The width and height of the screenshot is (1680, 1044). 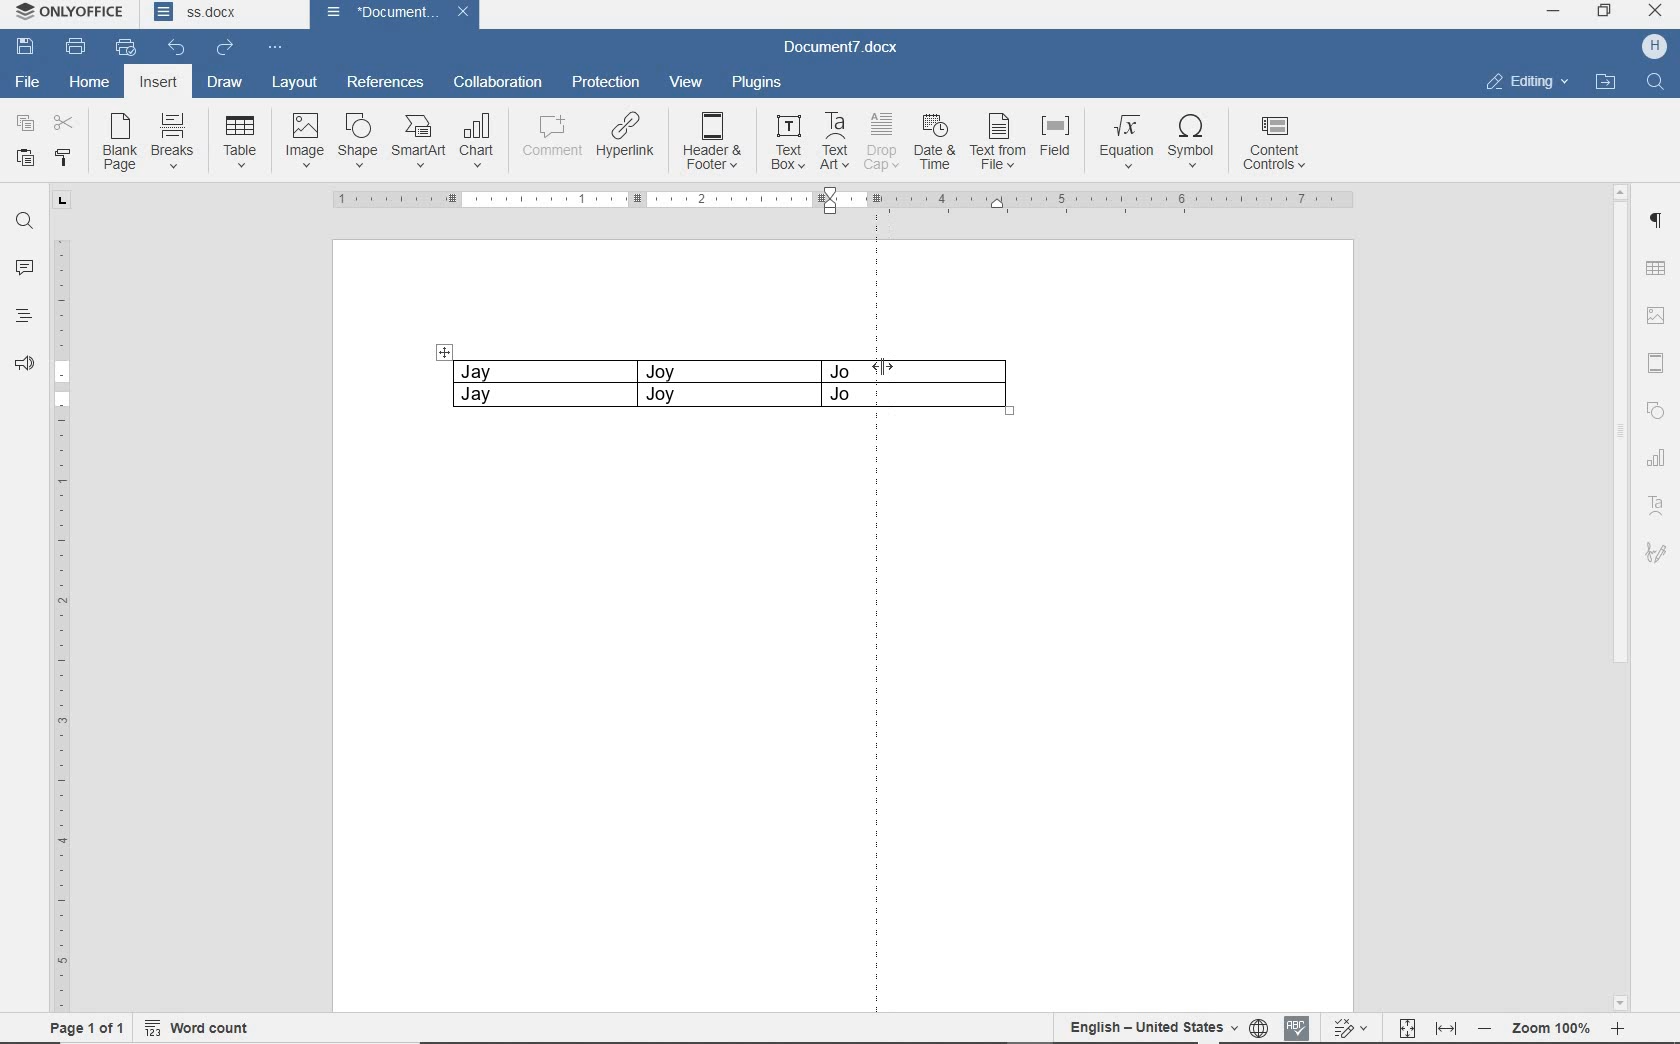 What do you see at coordinates (1655, 13) in the screenshot?
I see `CLOSE` at bounding box center [1655, 13].